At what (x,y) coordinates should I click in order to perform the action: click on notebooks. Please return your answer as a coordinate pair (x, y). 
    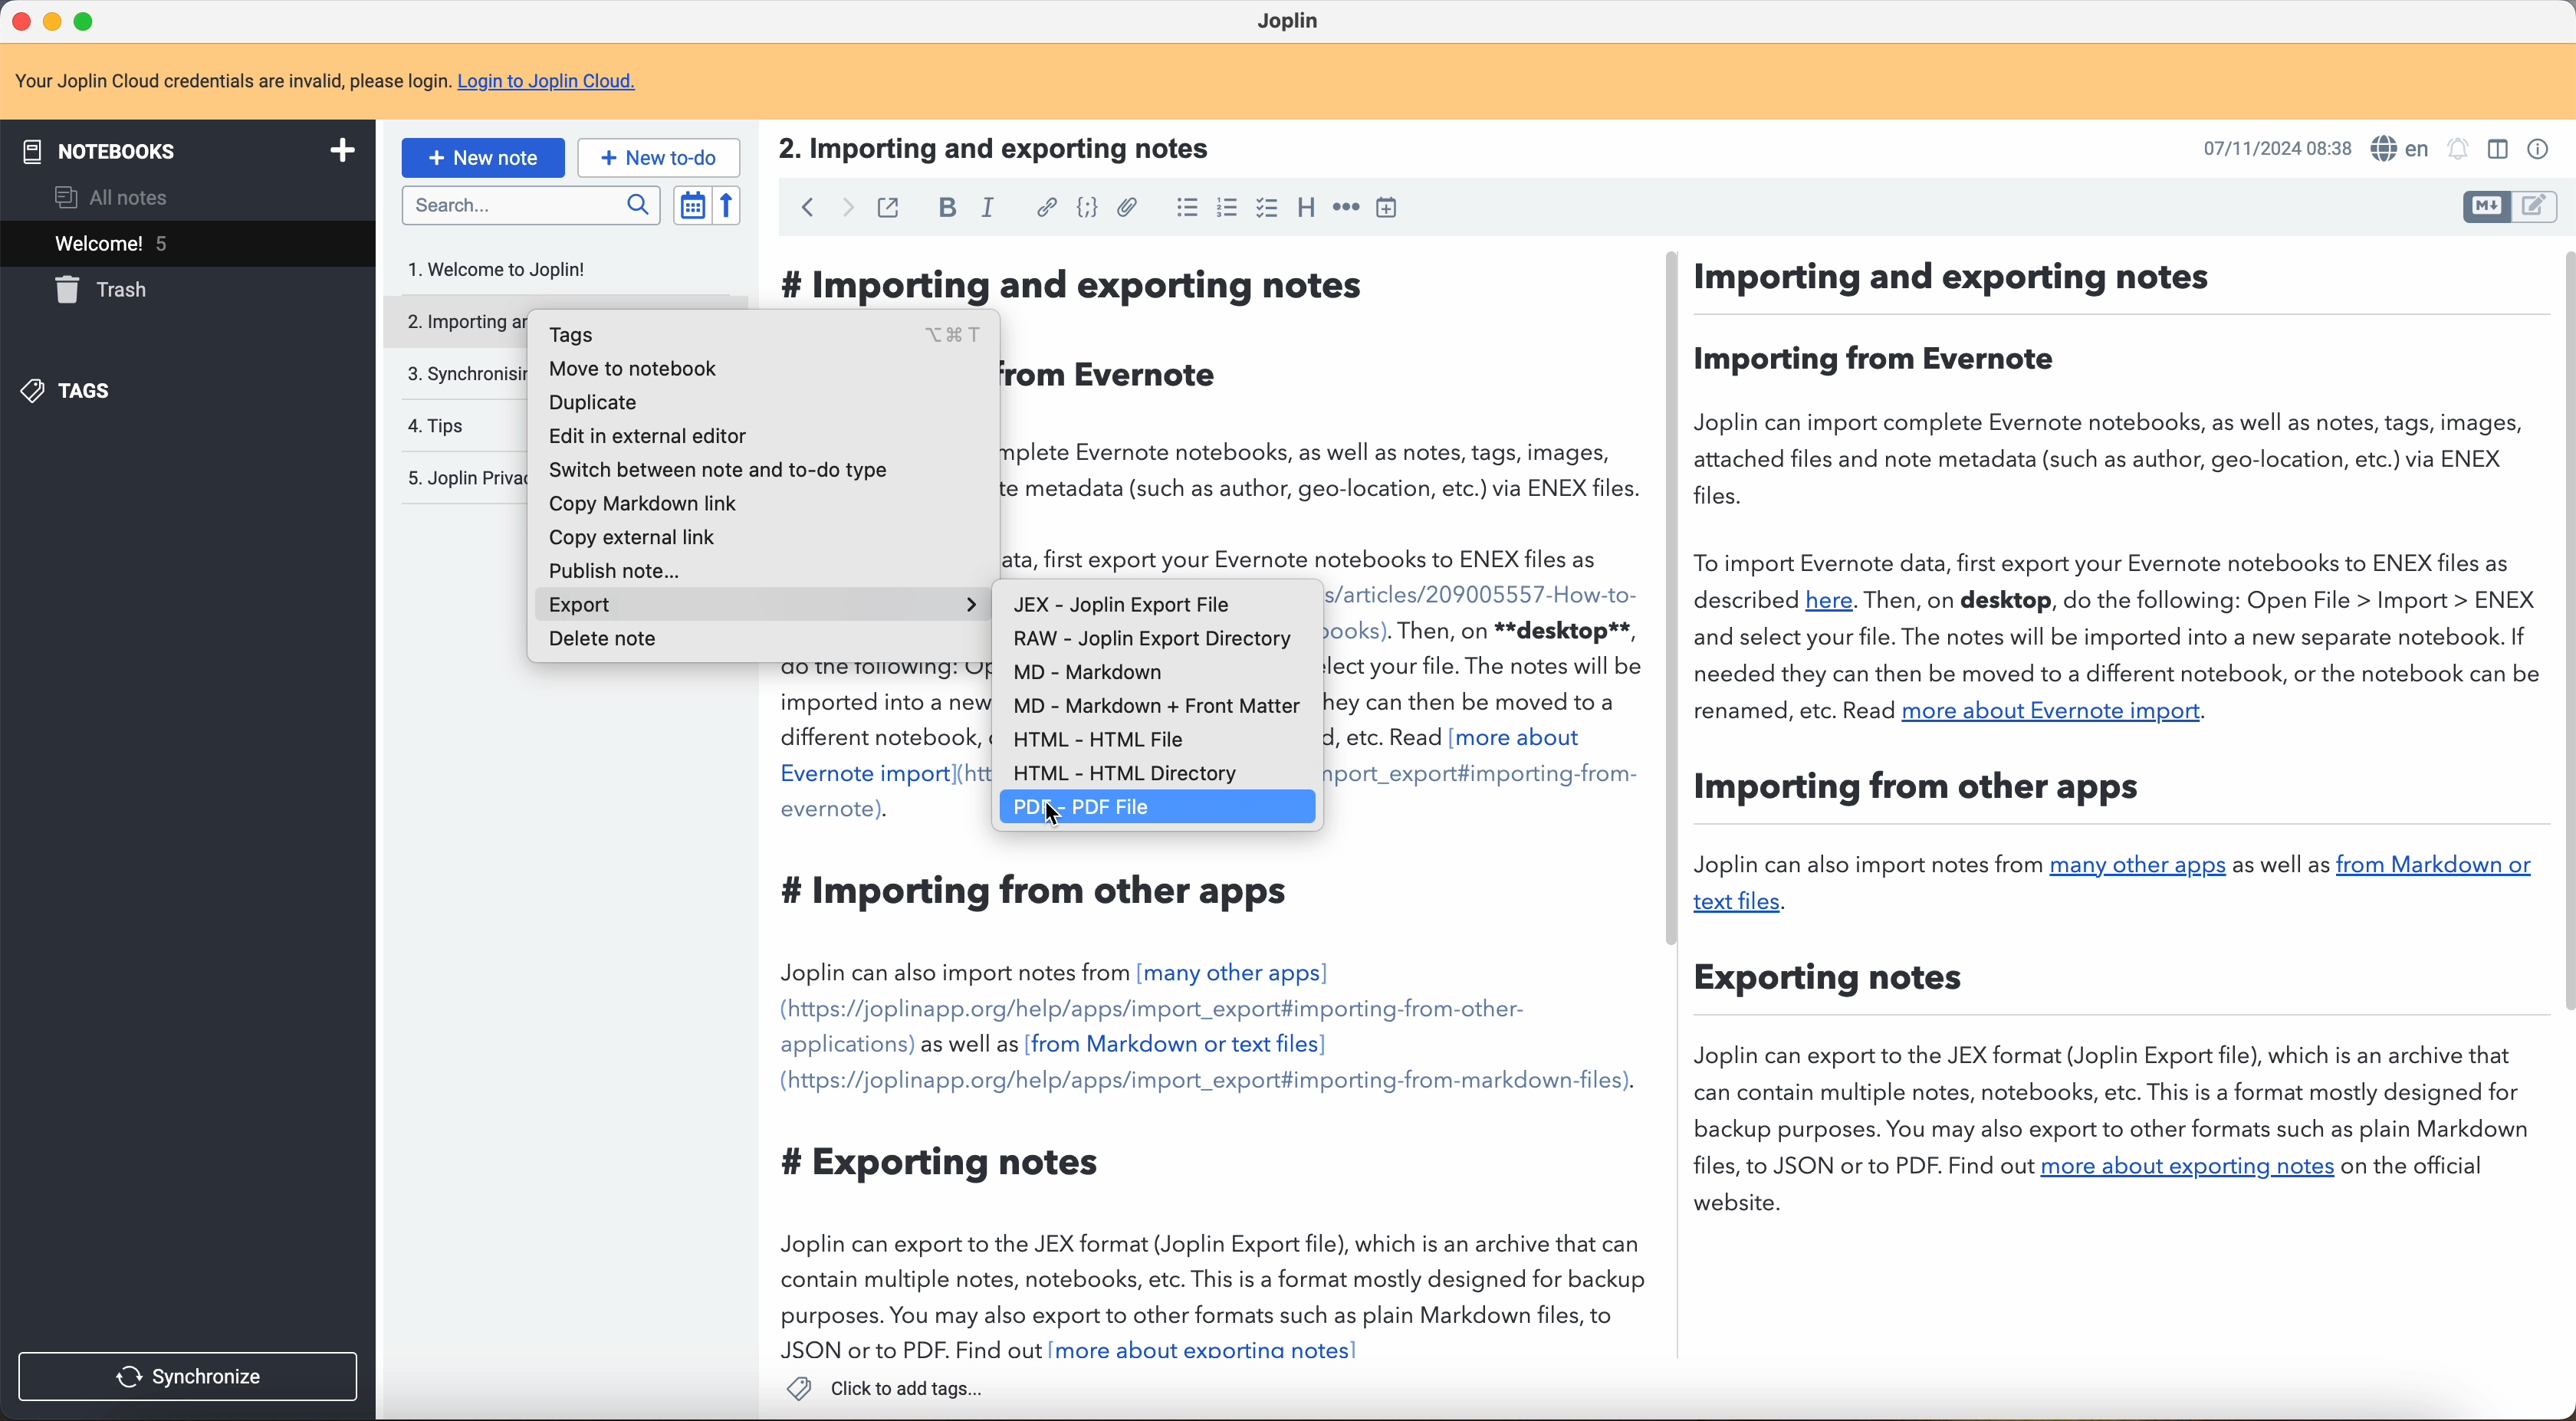
    Looking at the image, I should click on (195, 148).